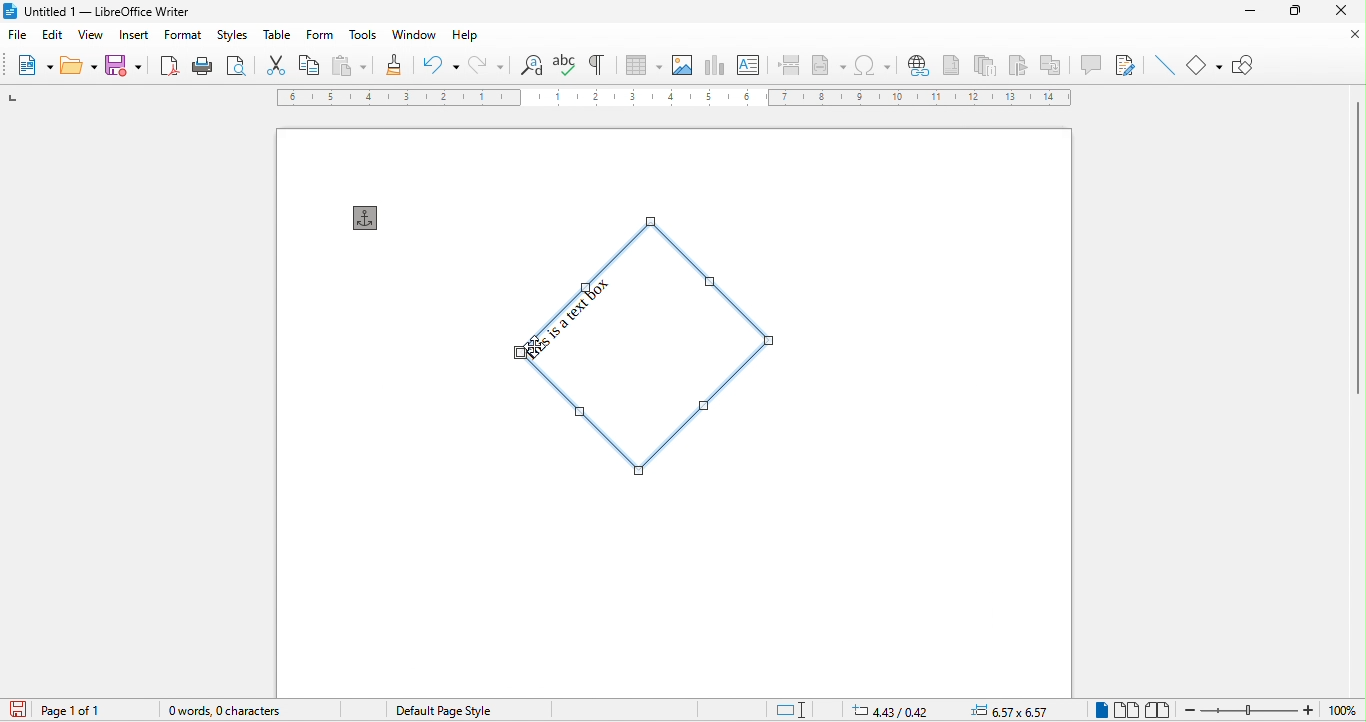 This screenshot has width=1366, height=722. I want to click on save, so click(126, 63).